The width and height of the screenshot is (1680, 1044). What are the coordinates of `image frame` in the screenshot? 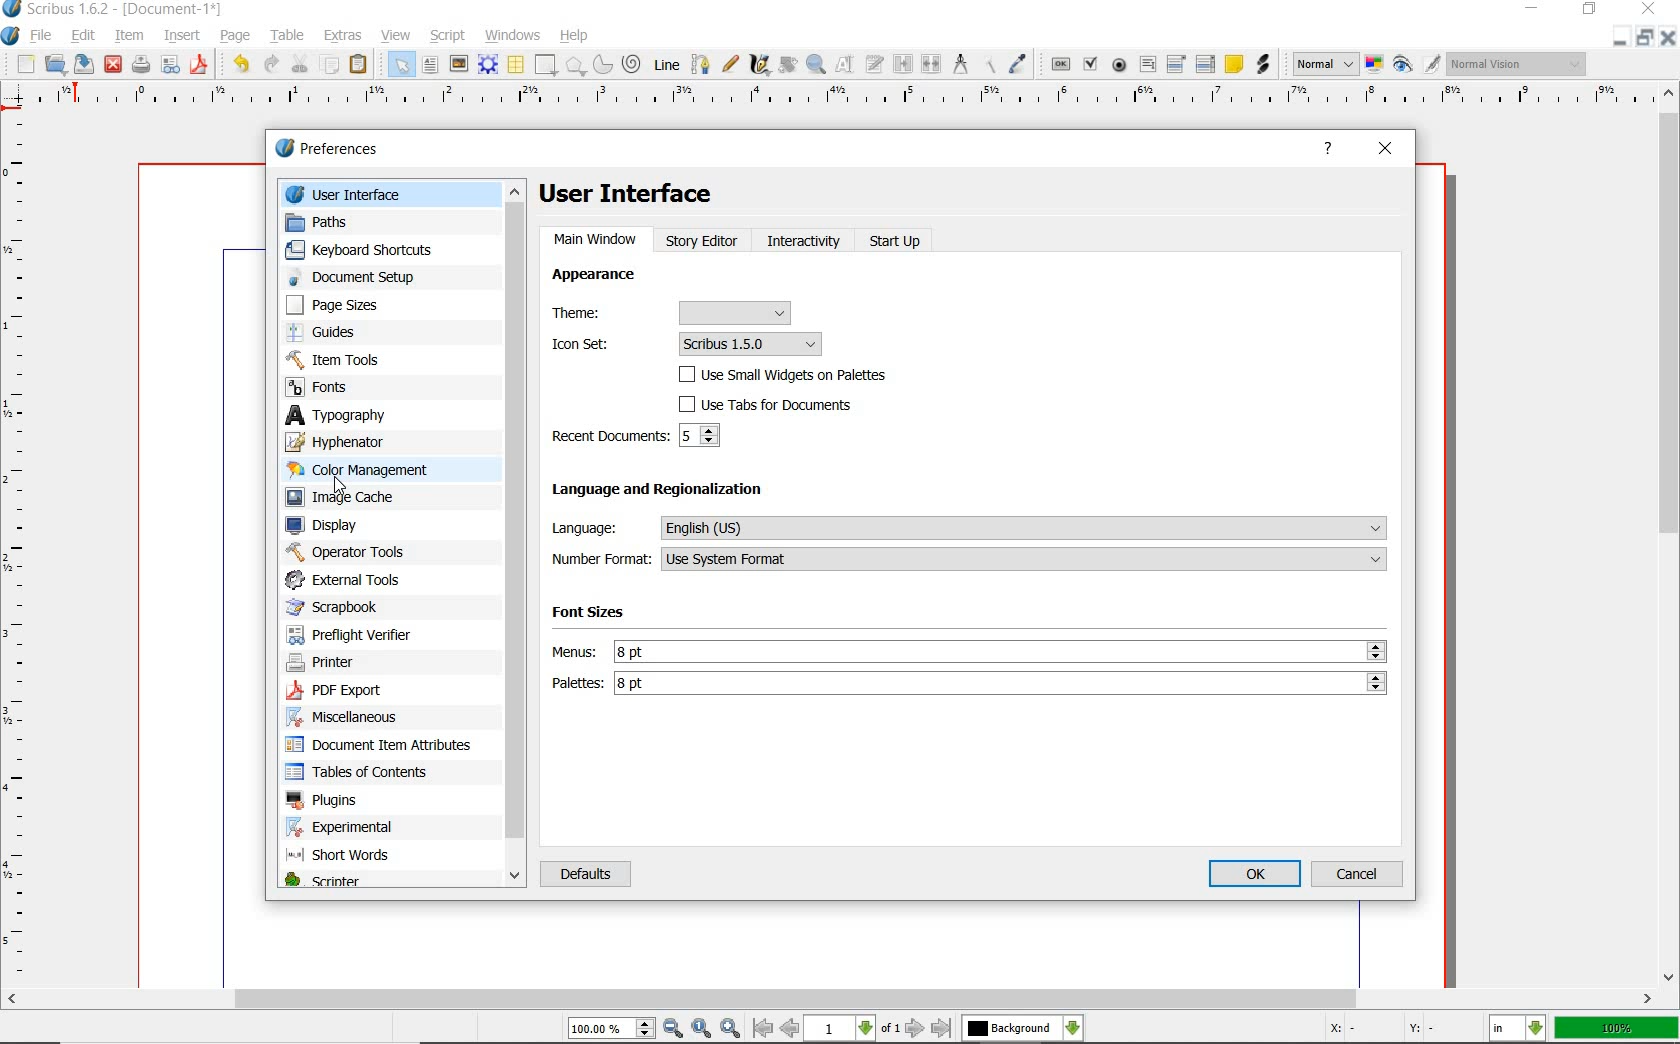 It's located at (457, 63).